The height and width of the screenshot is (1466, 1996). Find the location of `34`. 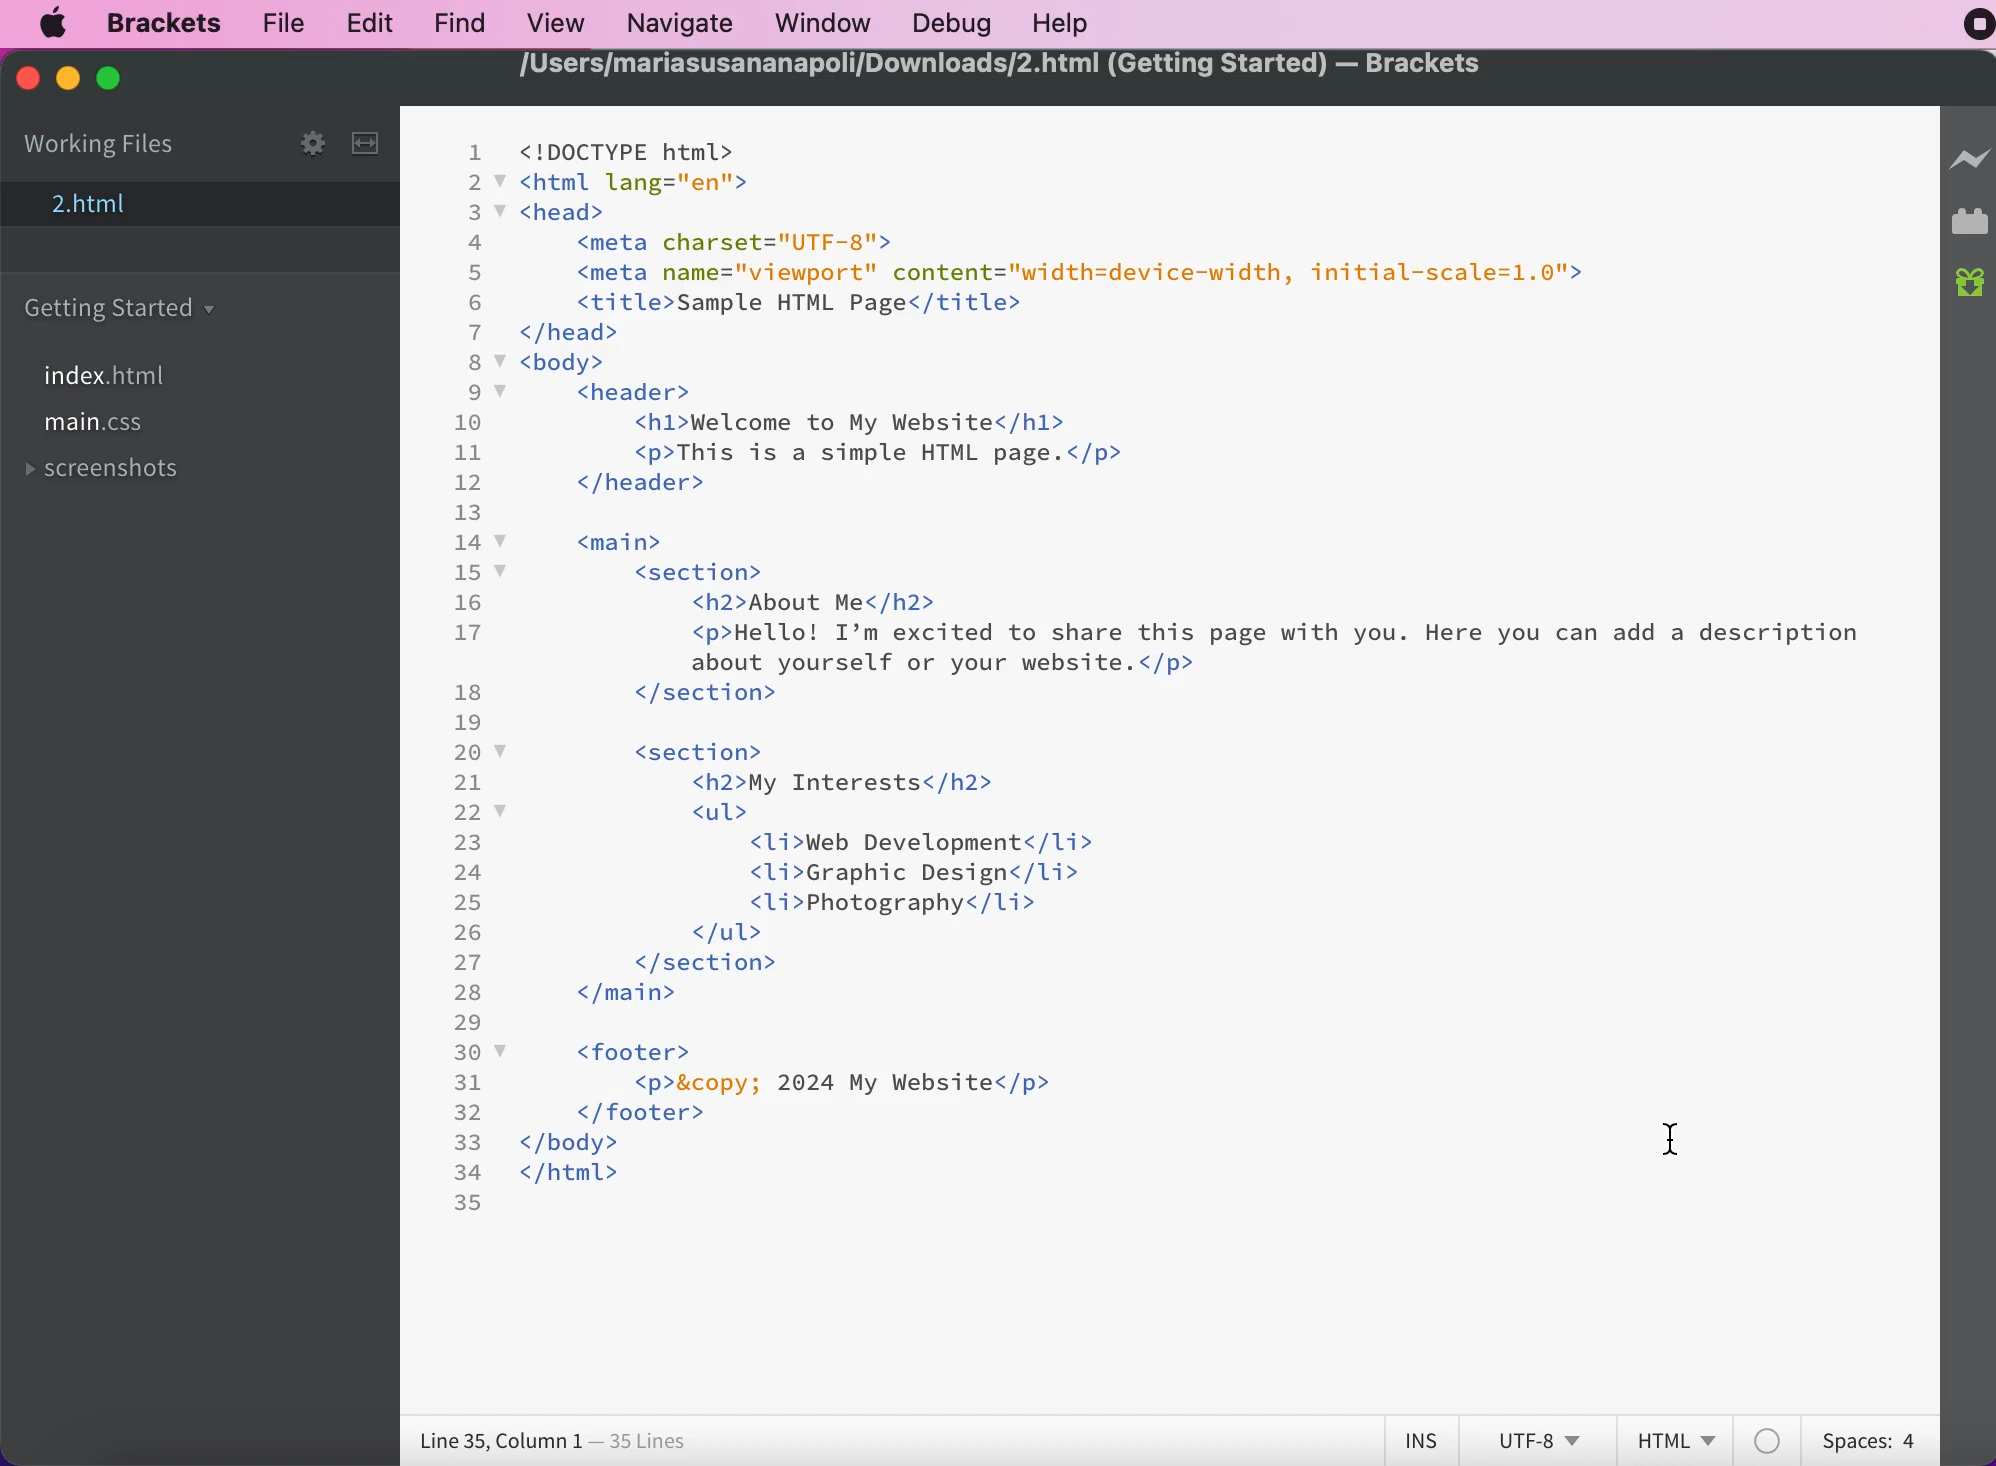

34 is located at coordinates (469, 1173).